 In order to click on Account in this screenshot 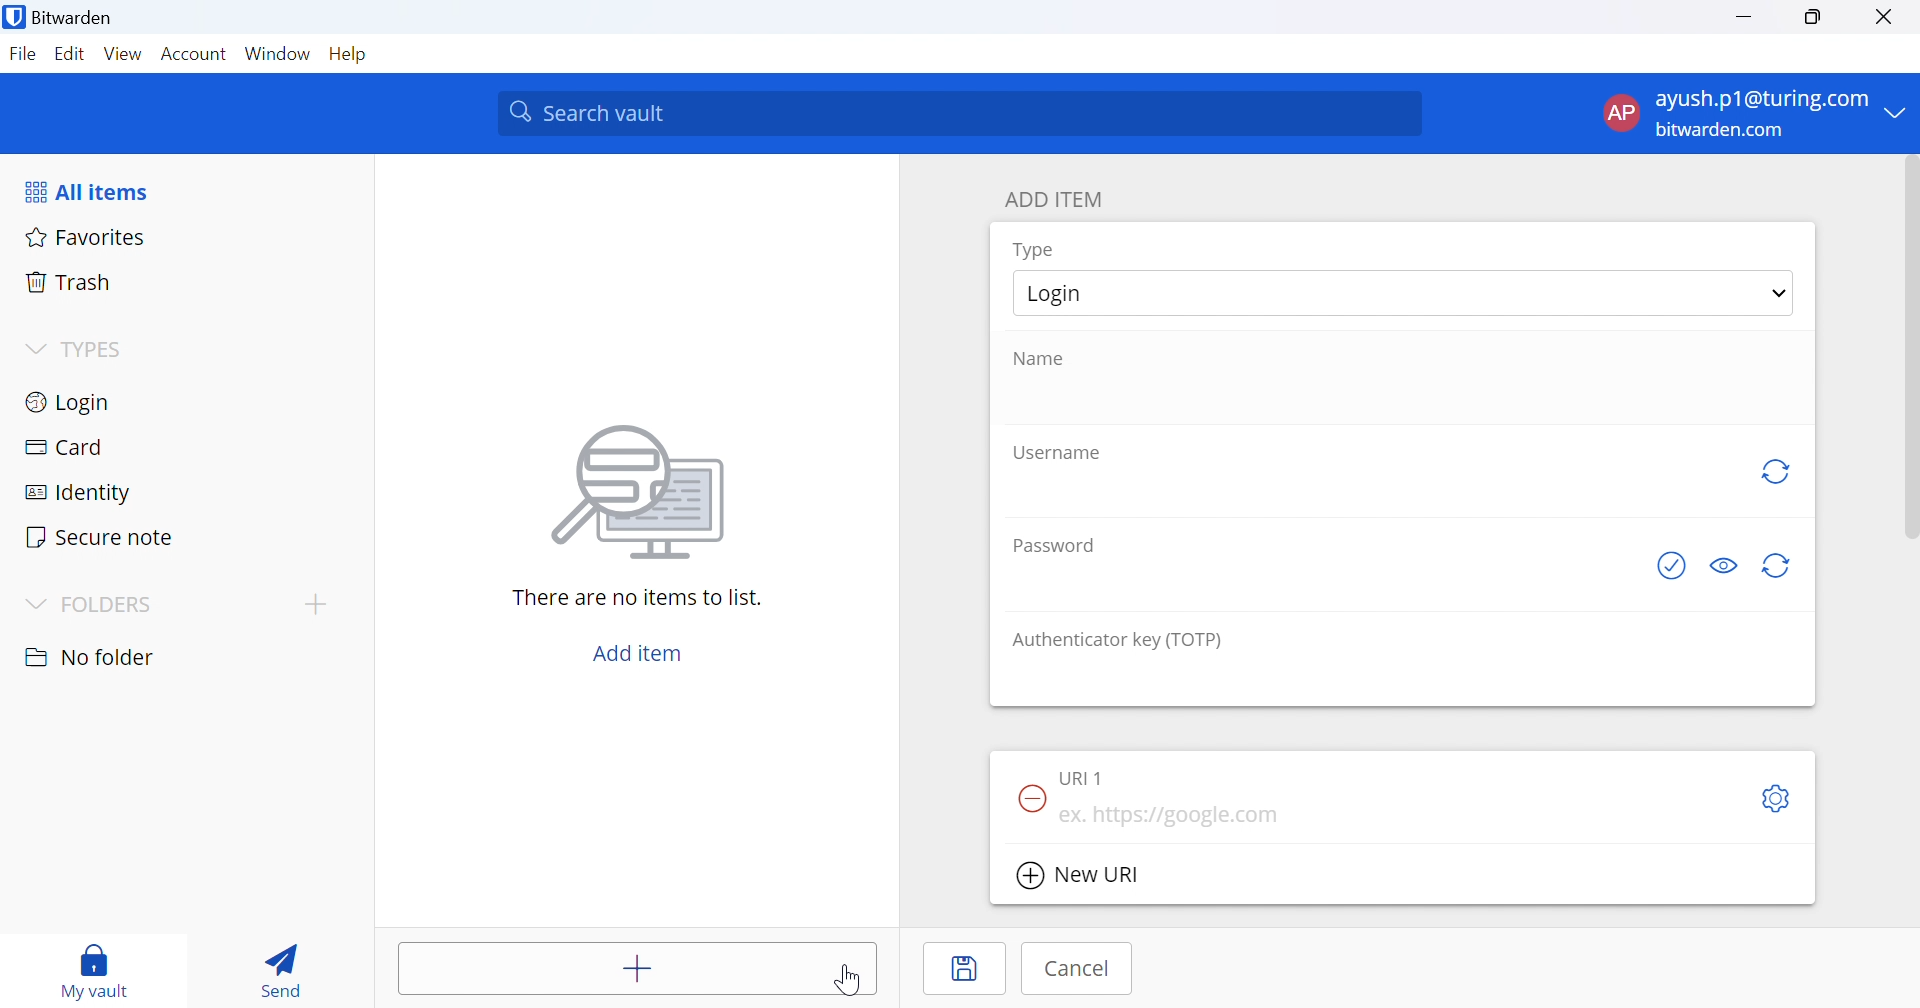, I will do `click(195, 55)`.